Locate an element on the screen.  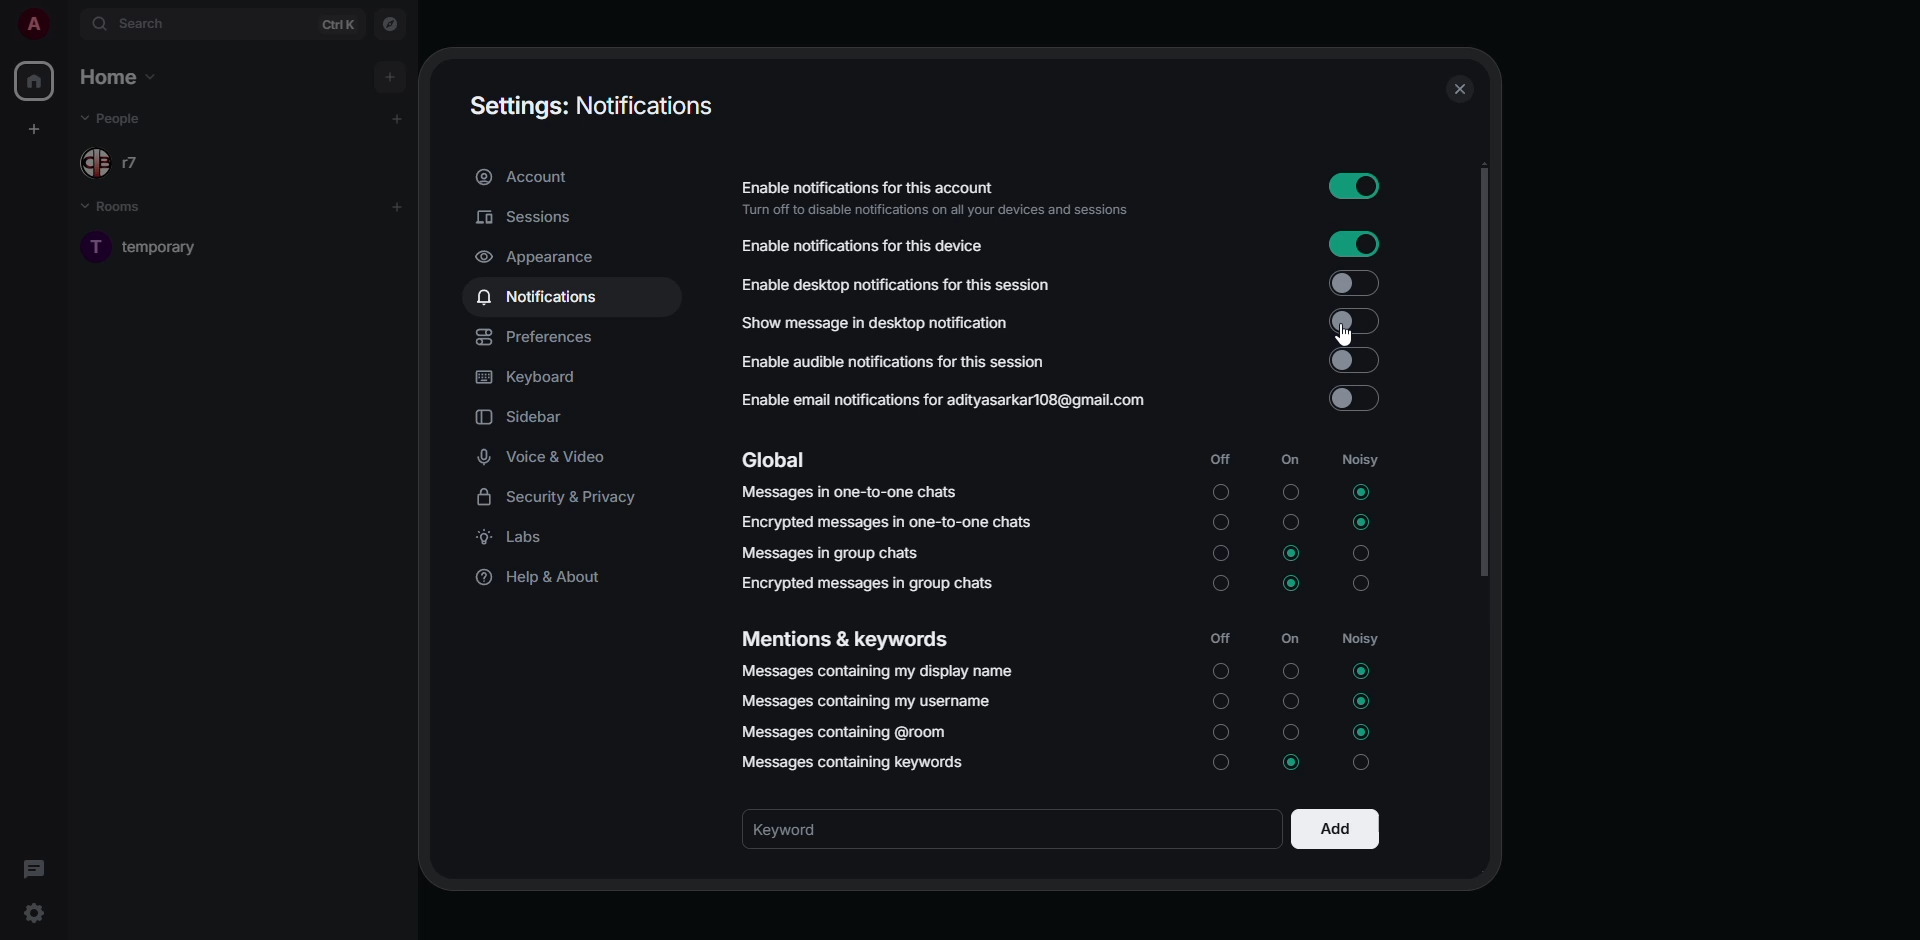
selected is located at coordinates (1296, 765).